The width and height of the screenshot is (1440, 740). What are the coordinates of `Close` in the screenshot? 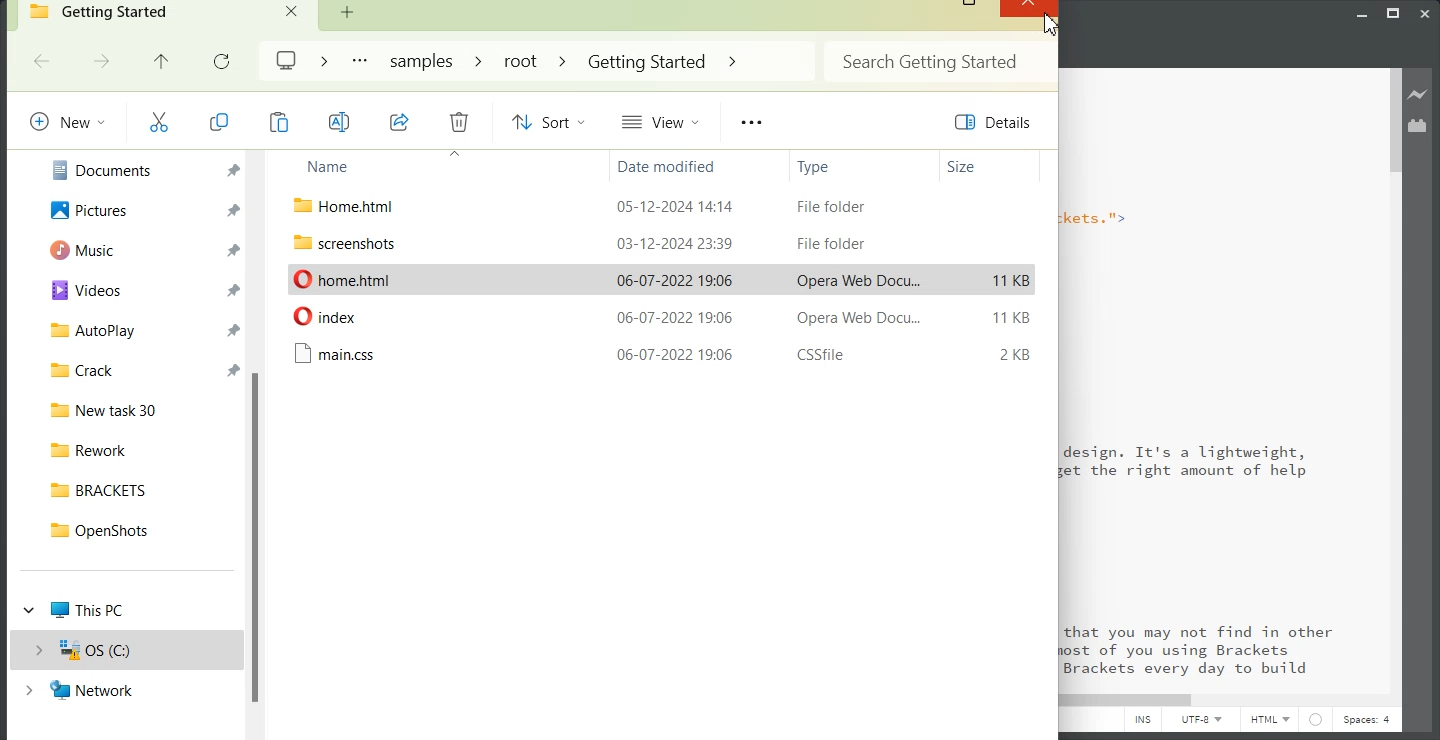 It's located at (293, 10).